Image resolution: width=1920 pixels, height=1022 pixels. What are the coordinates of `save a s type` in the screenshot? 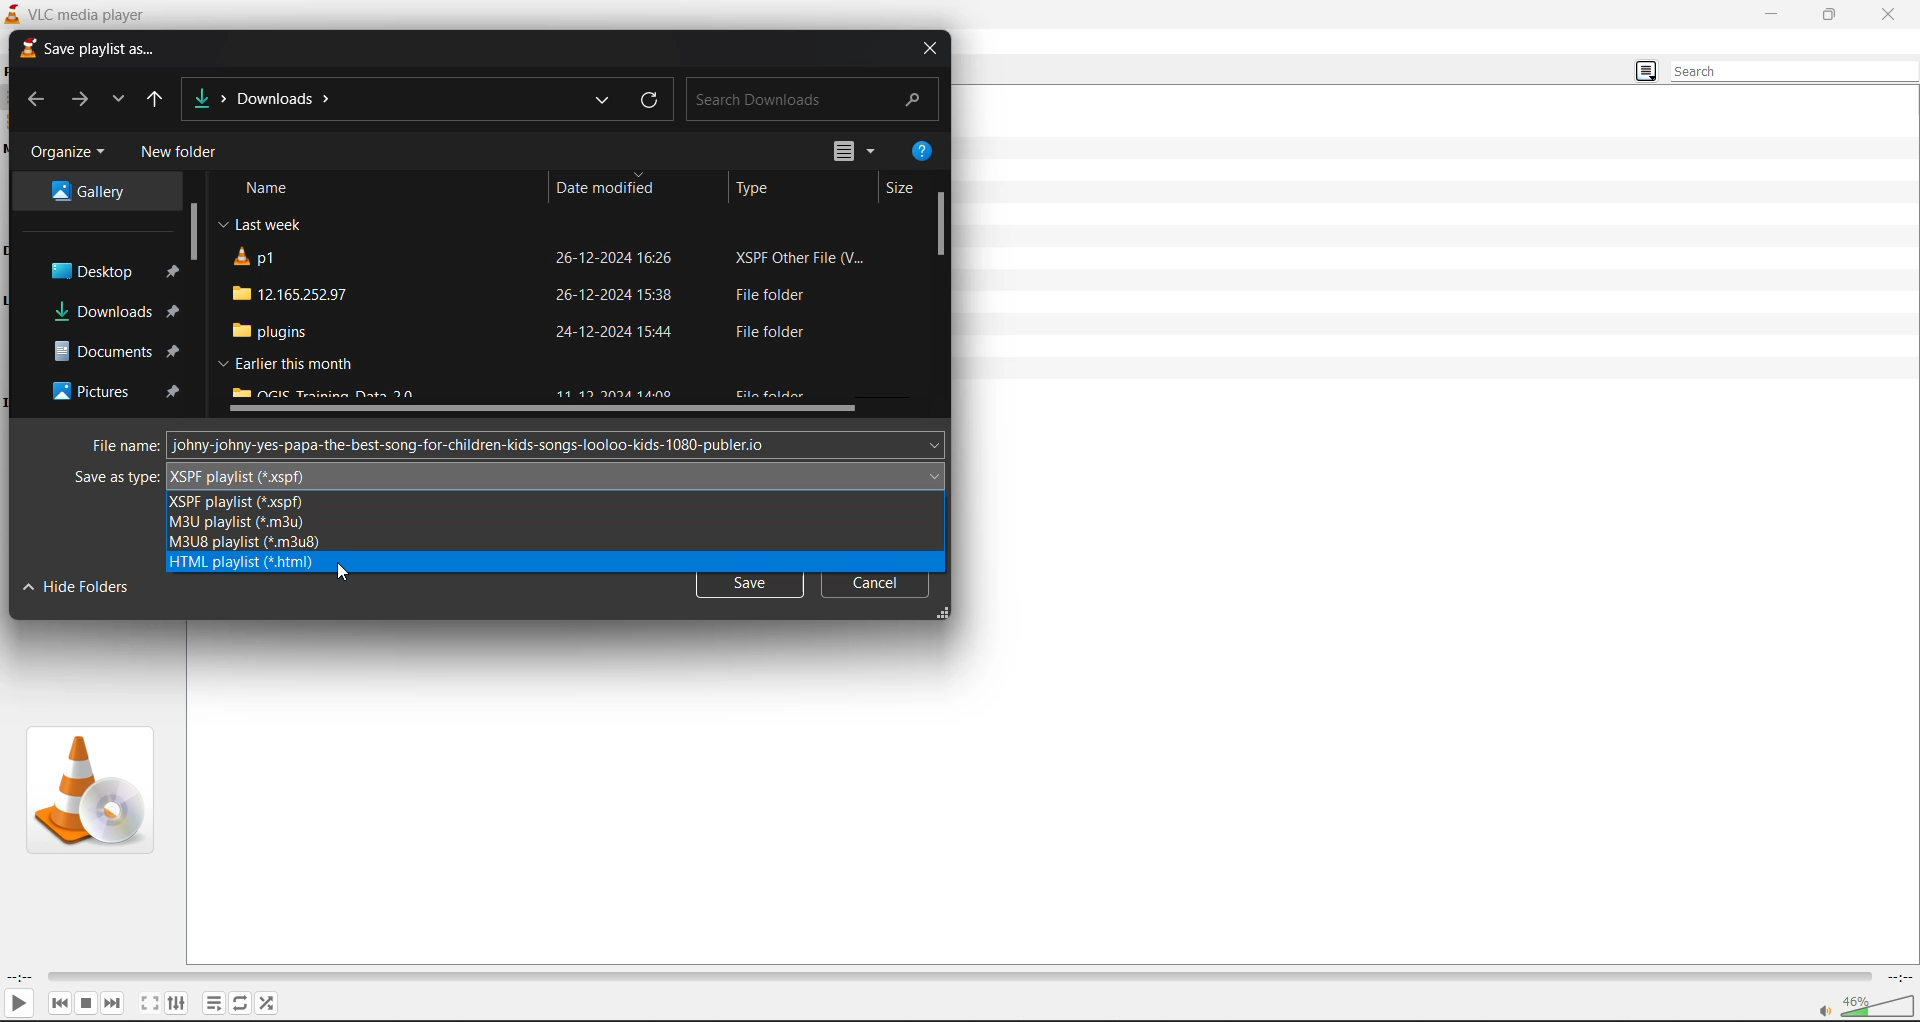 It's located at (114, 478).